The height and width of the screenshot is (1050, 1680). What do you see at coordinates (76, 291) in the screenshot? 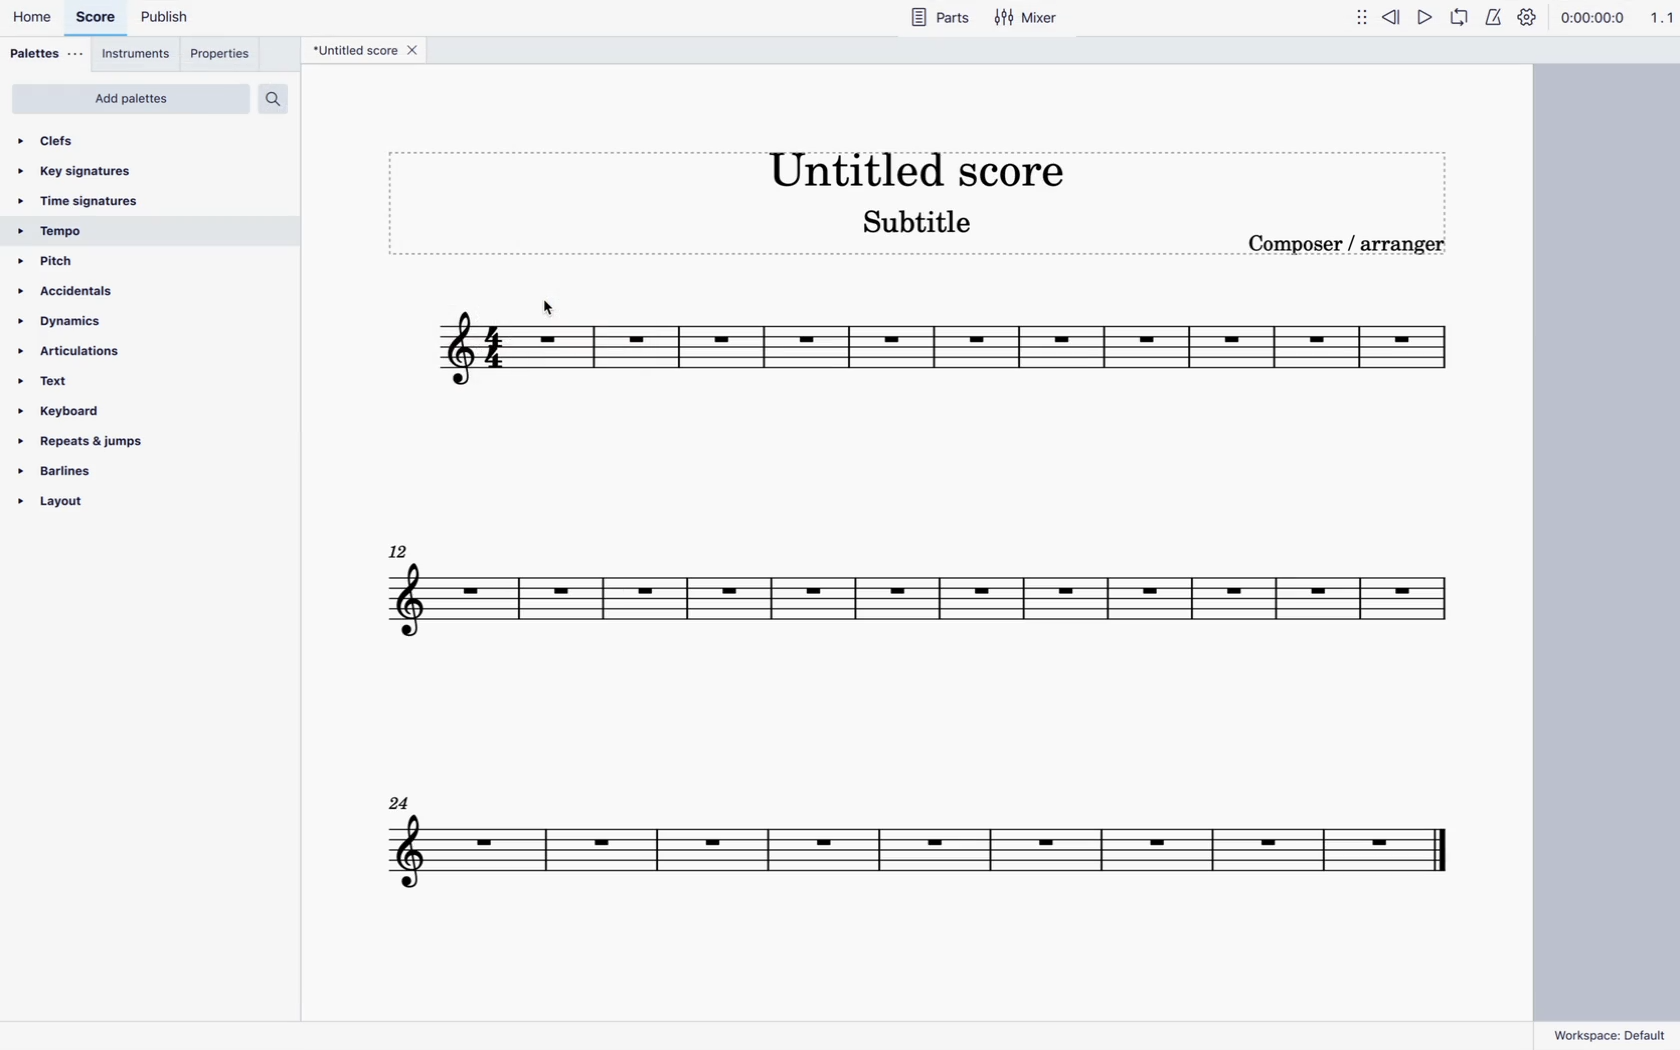
I see `accidentals` at bounding box center [76, 291].